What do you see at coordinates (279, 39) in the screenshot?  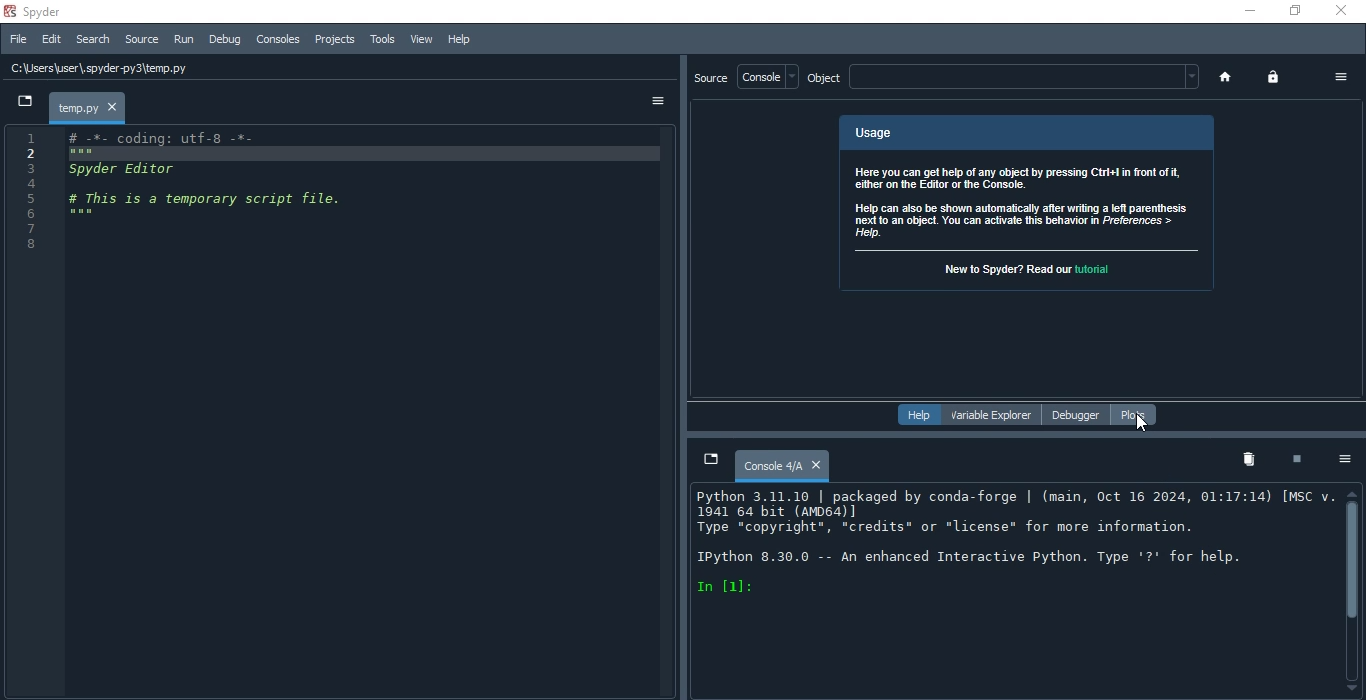 I see `Consoles` at bounding box center [279, 39].